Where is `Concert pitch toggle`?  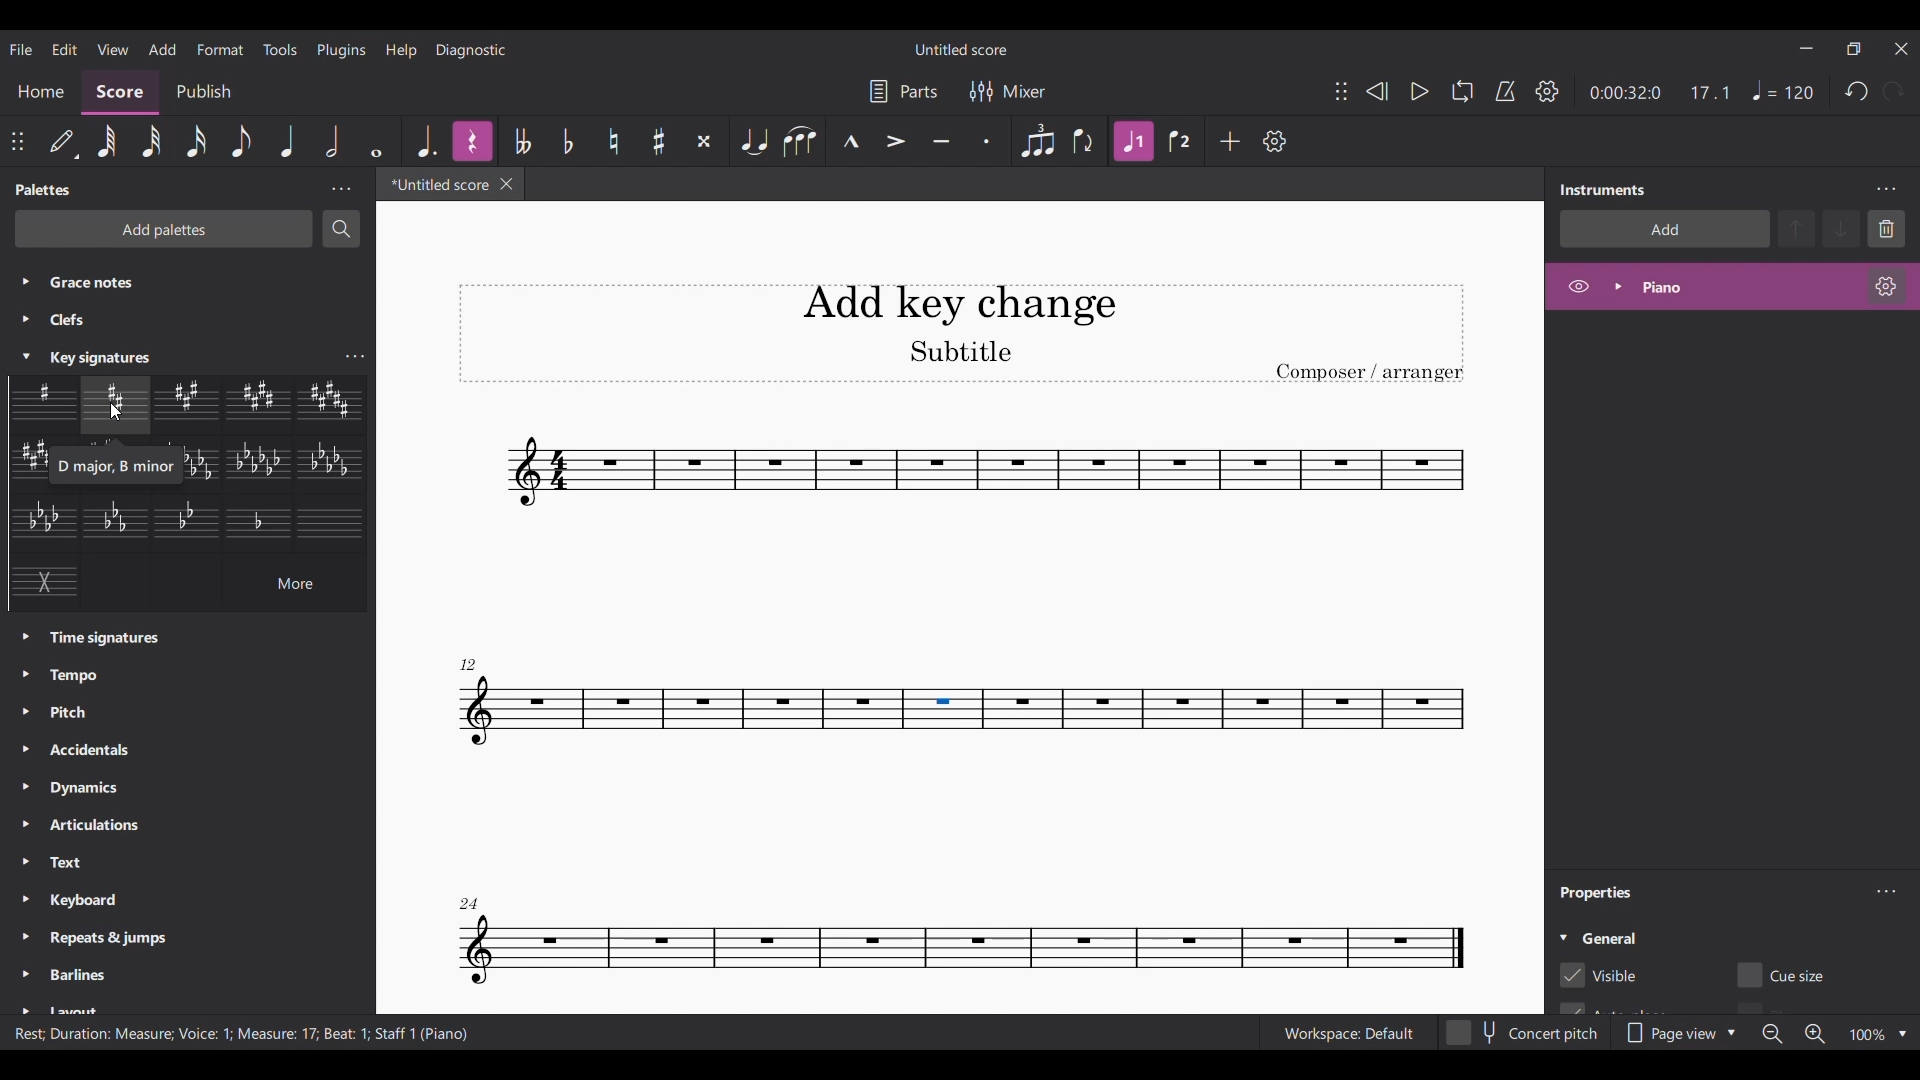
Concert pitch toggle is located at coordinates (1523, 1034).